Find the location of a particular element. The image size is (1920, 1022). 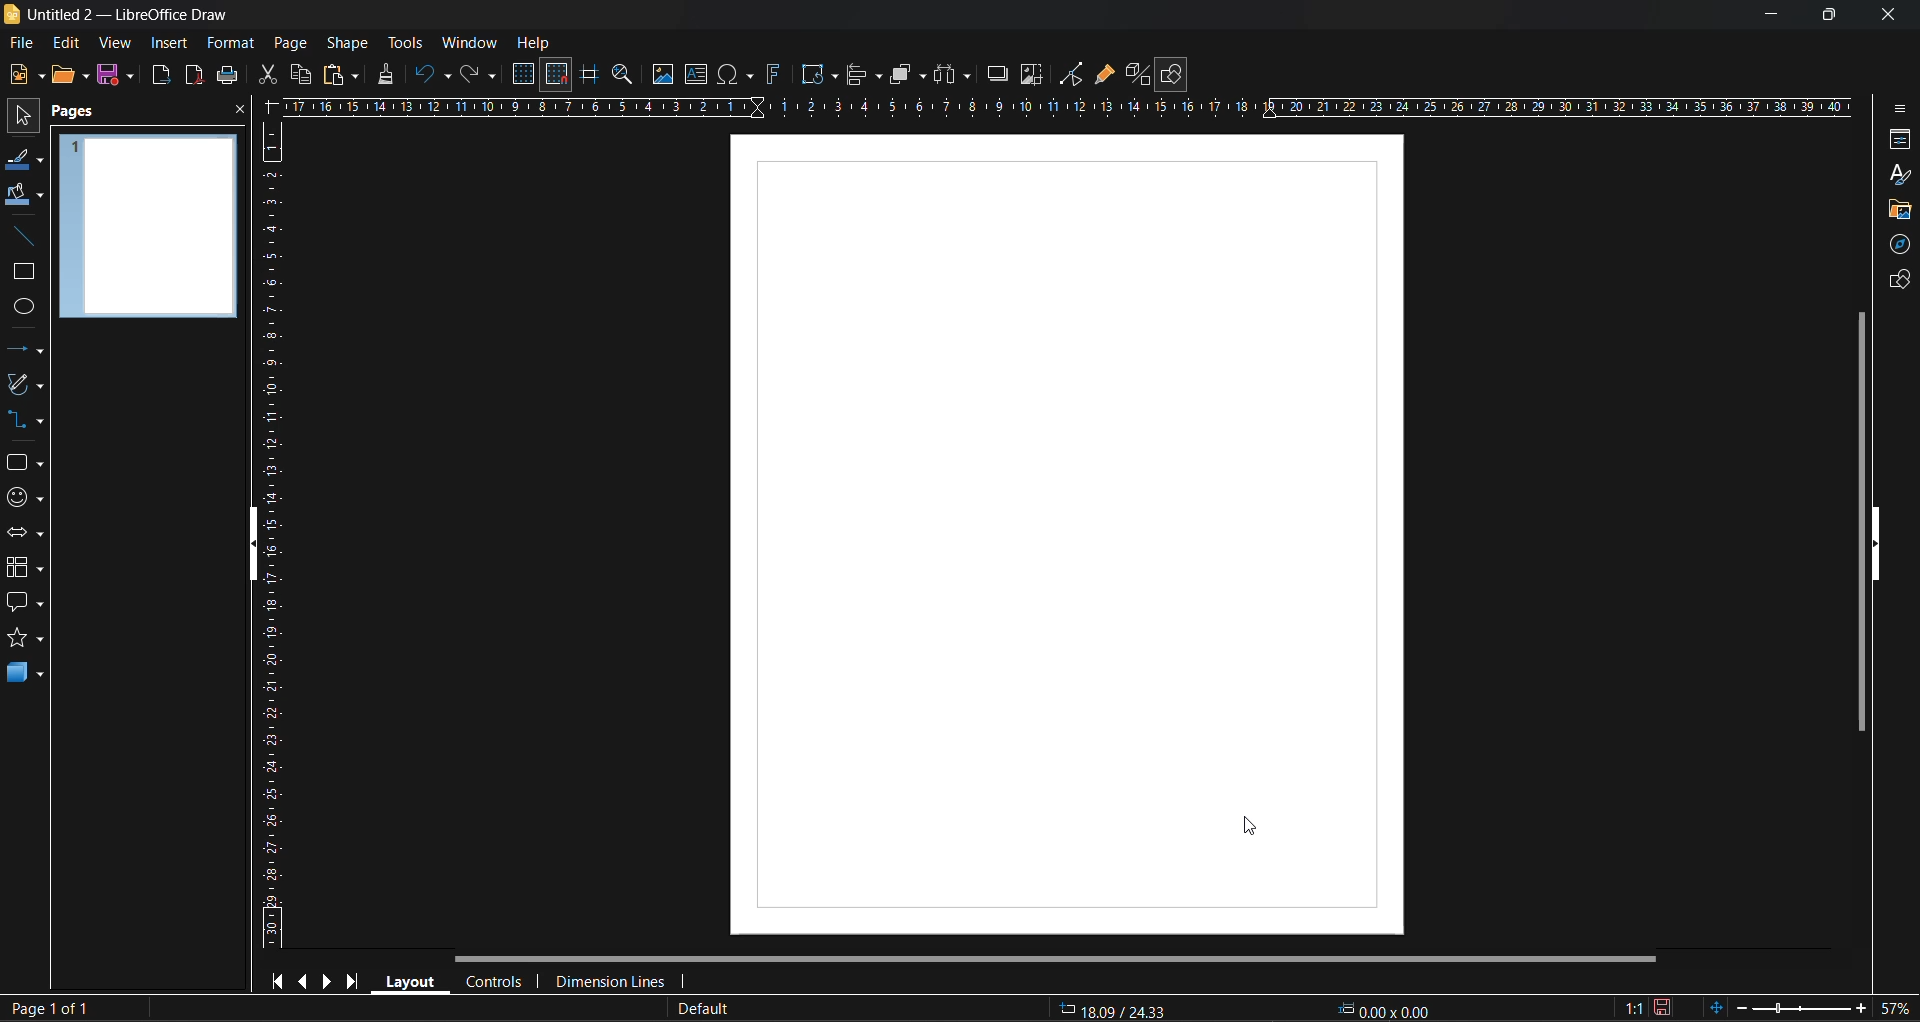

copy is located at coordinates (300, 75).